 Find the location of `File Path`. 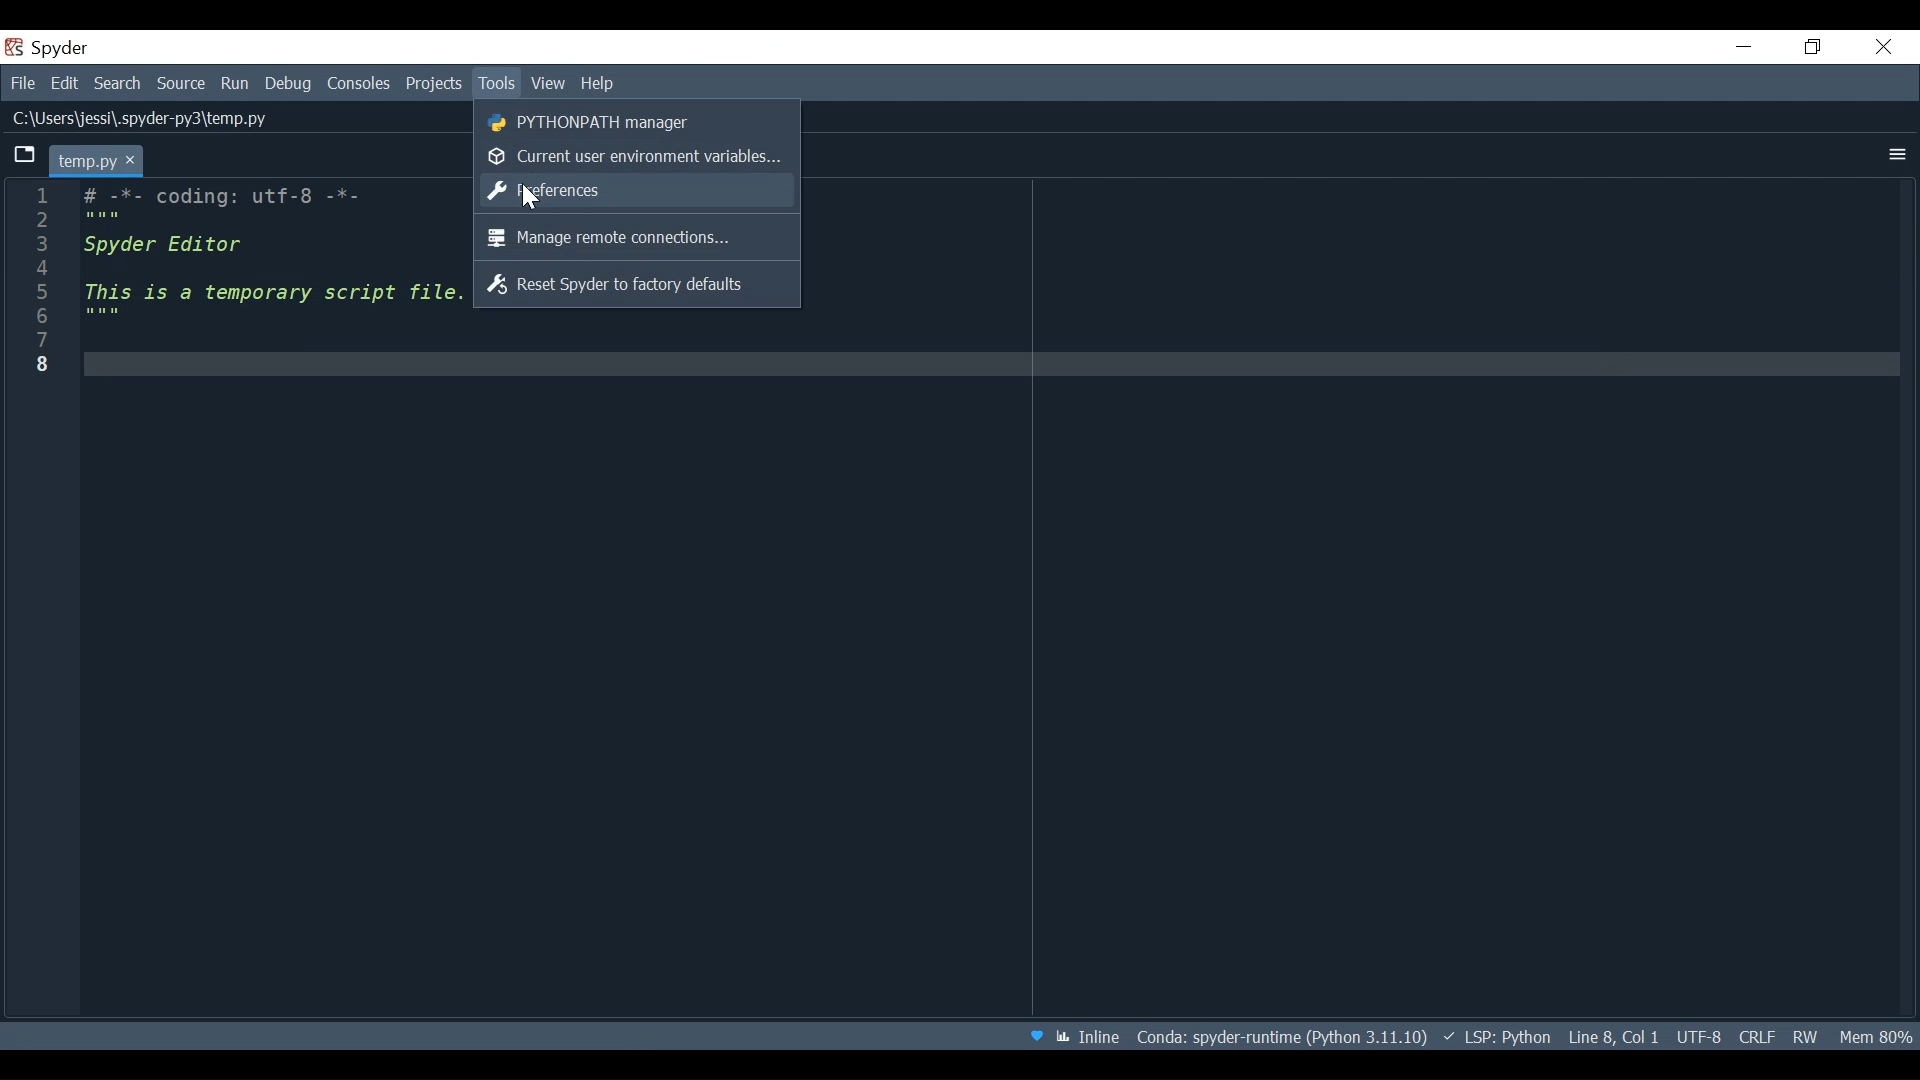

File Path is located at coordinates (143, 120).